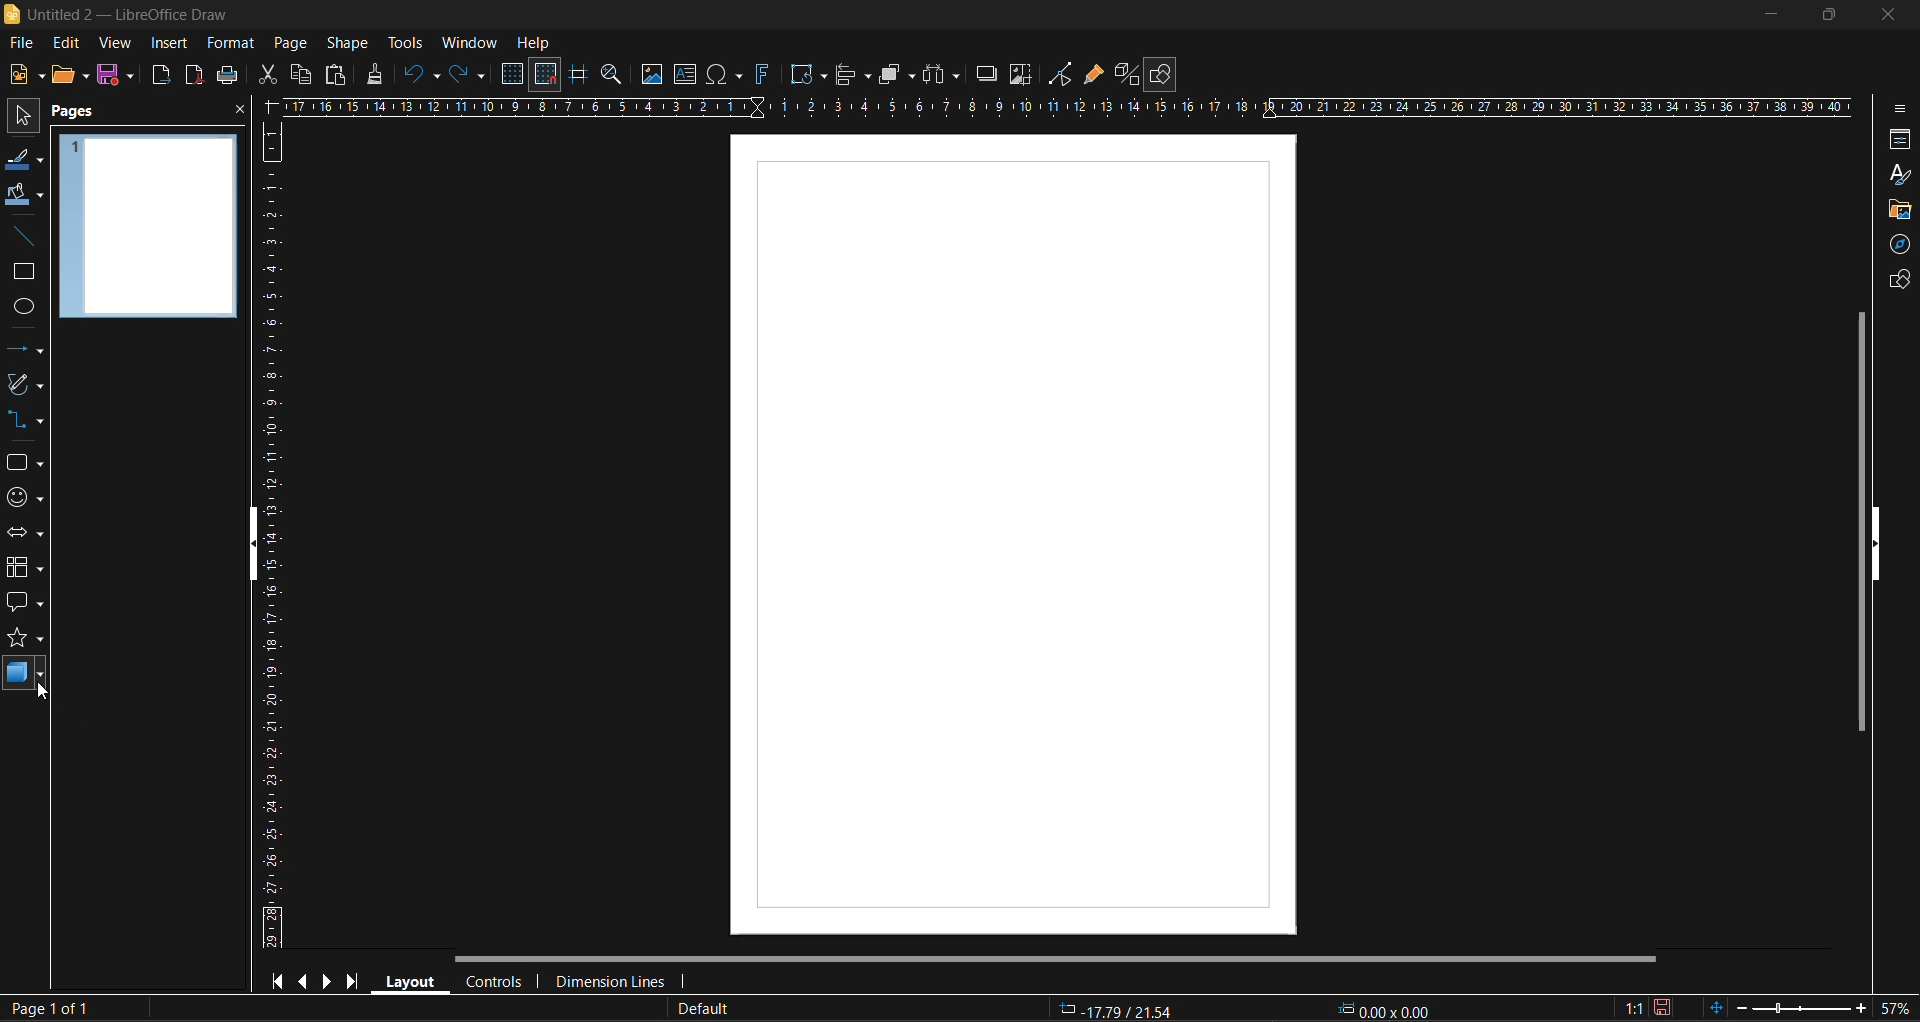 The height and width of the screenshot is (1022, 1920). Describe the element at coordinates (69, 74) in the screenshot. I see `open` at that location.